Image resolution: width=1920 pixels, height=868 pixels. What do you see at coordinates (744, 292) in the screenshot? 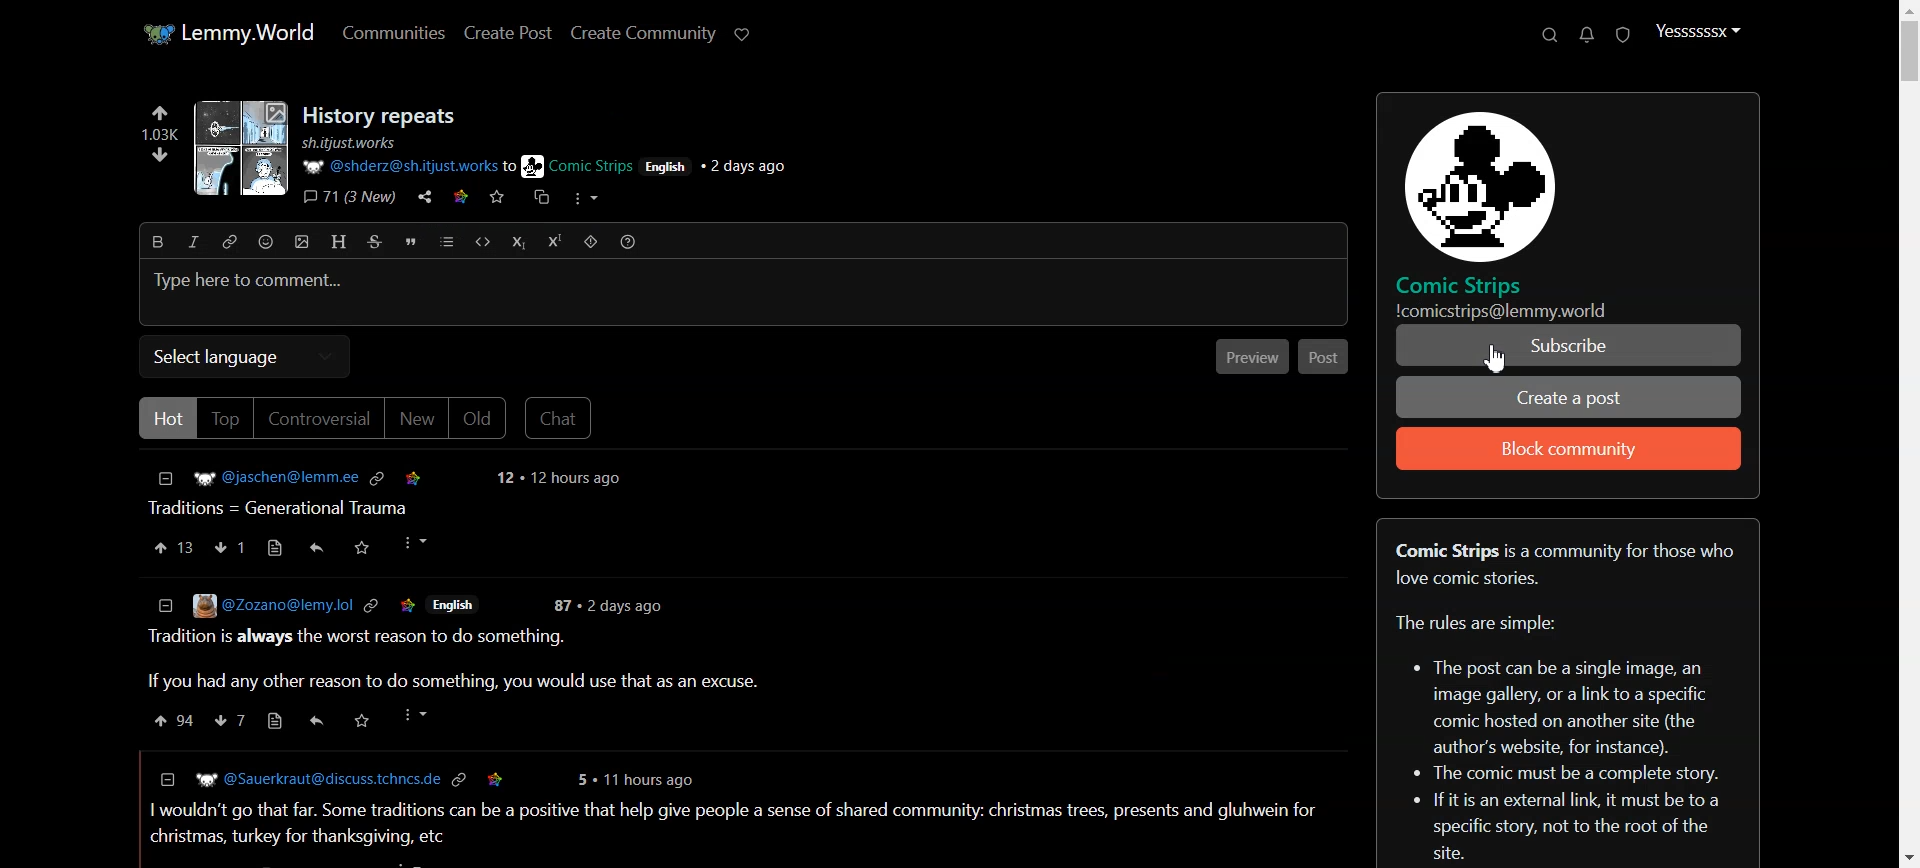
I see `typing window` at bounding box center [744, 292].